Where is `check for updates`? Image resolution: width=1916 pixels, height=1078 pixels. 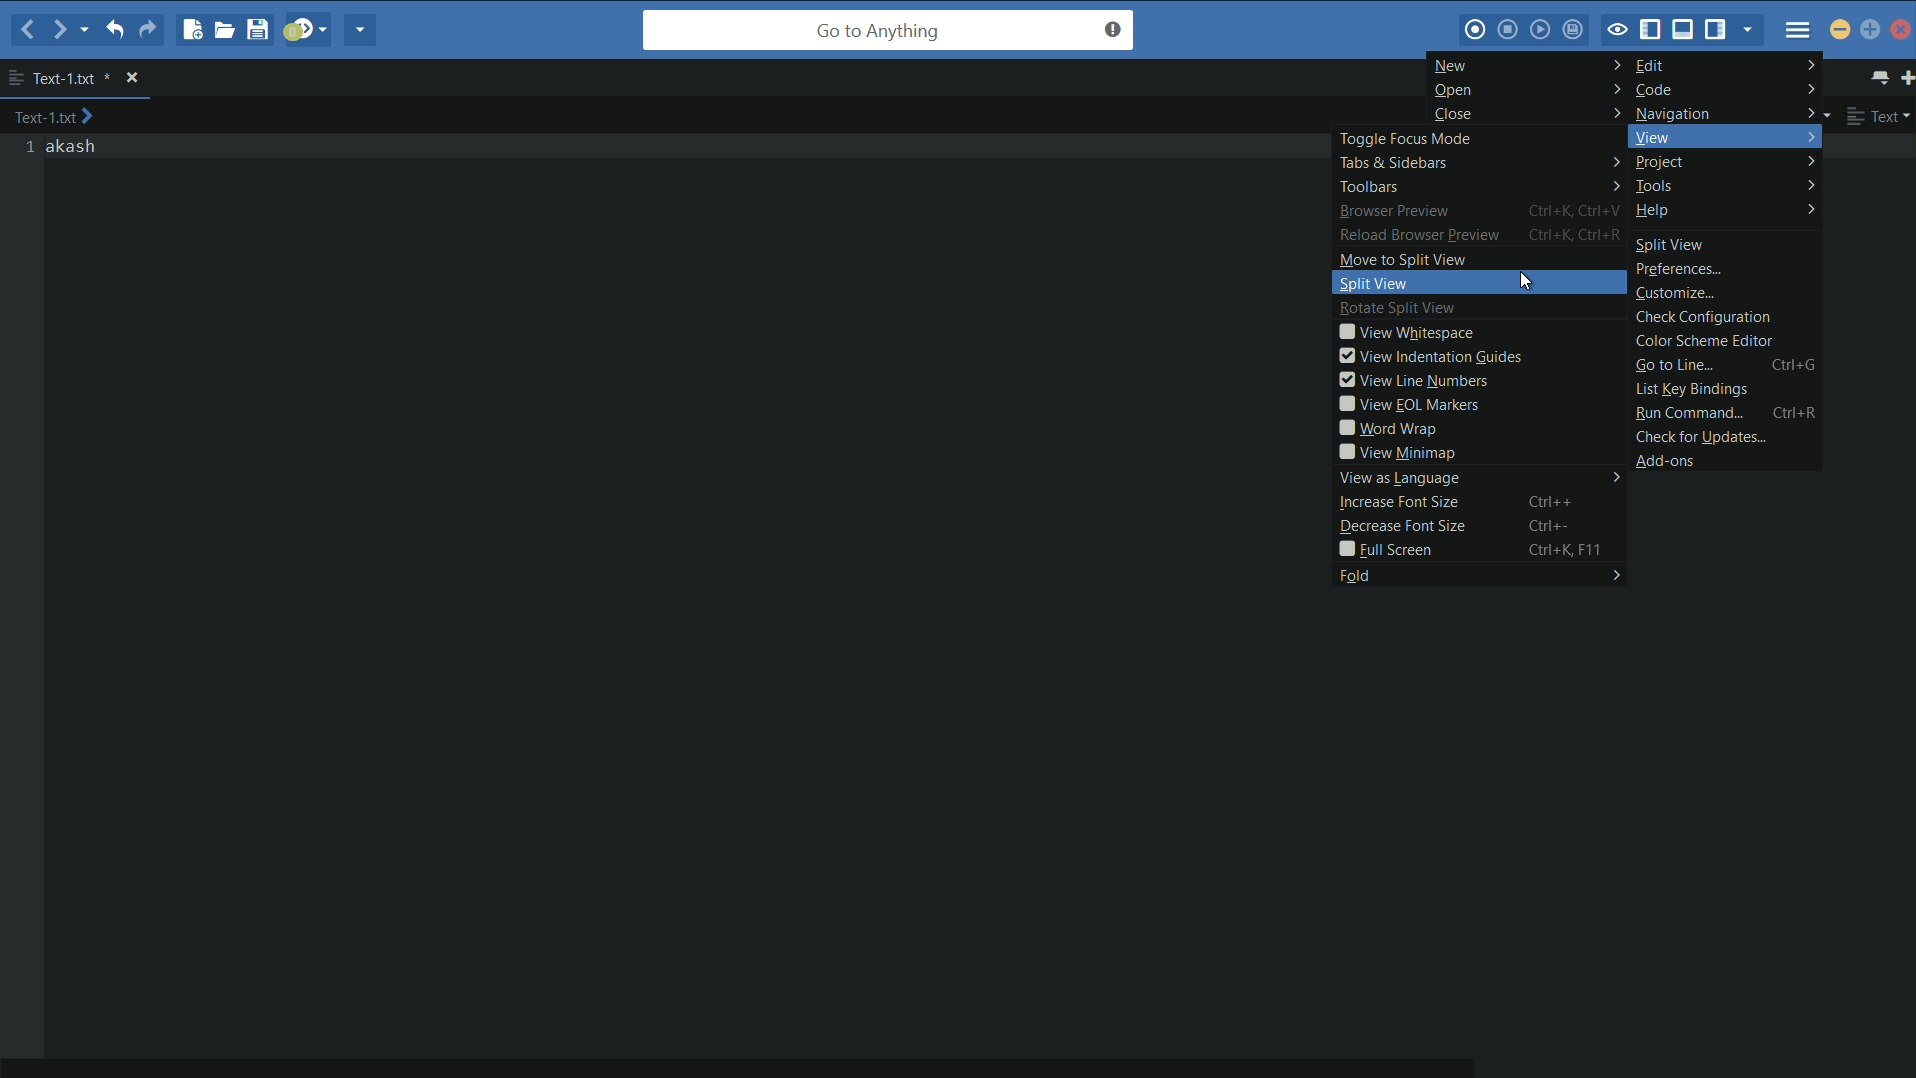
check for updates is located at coordinates (1725, 435).